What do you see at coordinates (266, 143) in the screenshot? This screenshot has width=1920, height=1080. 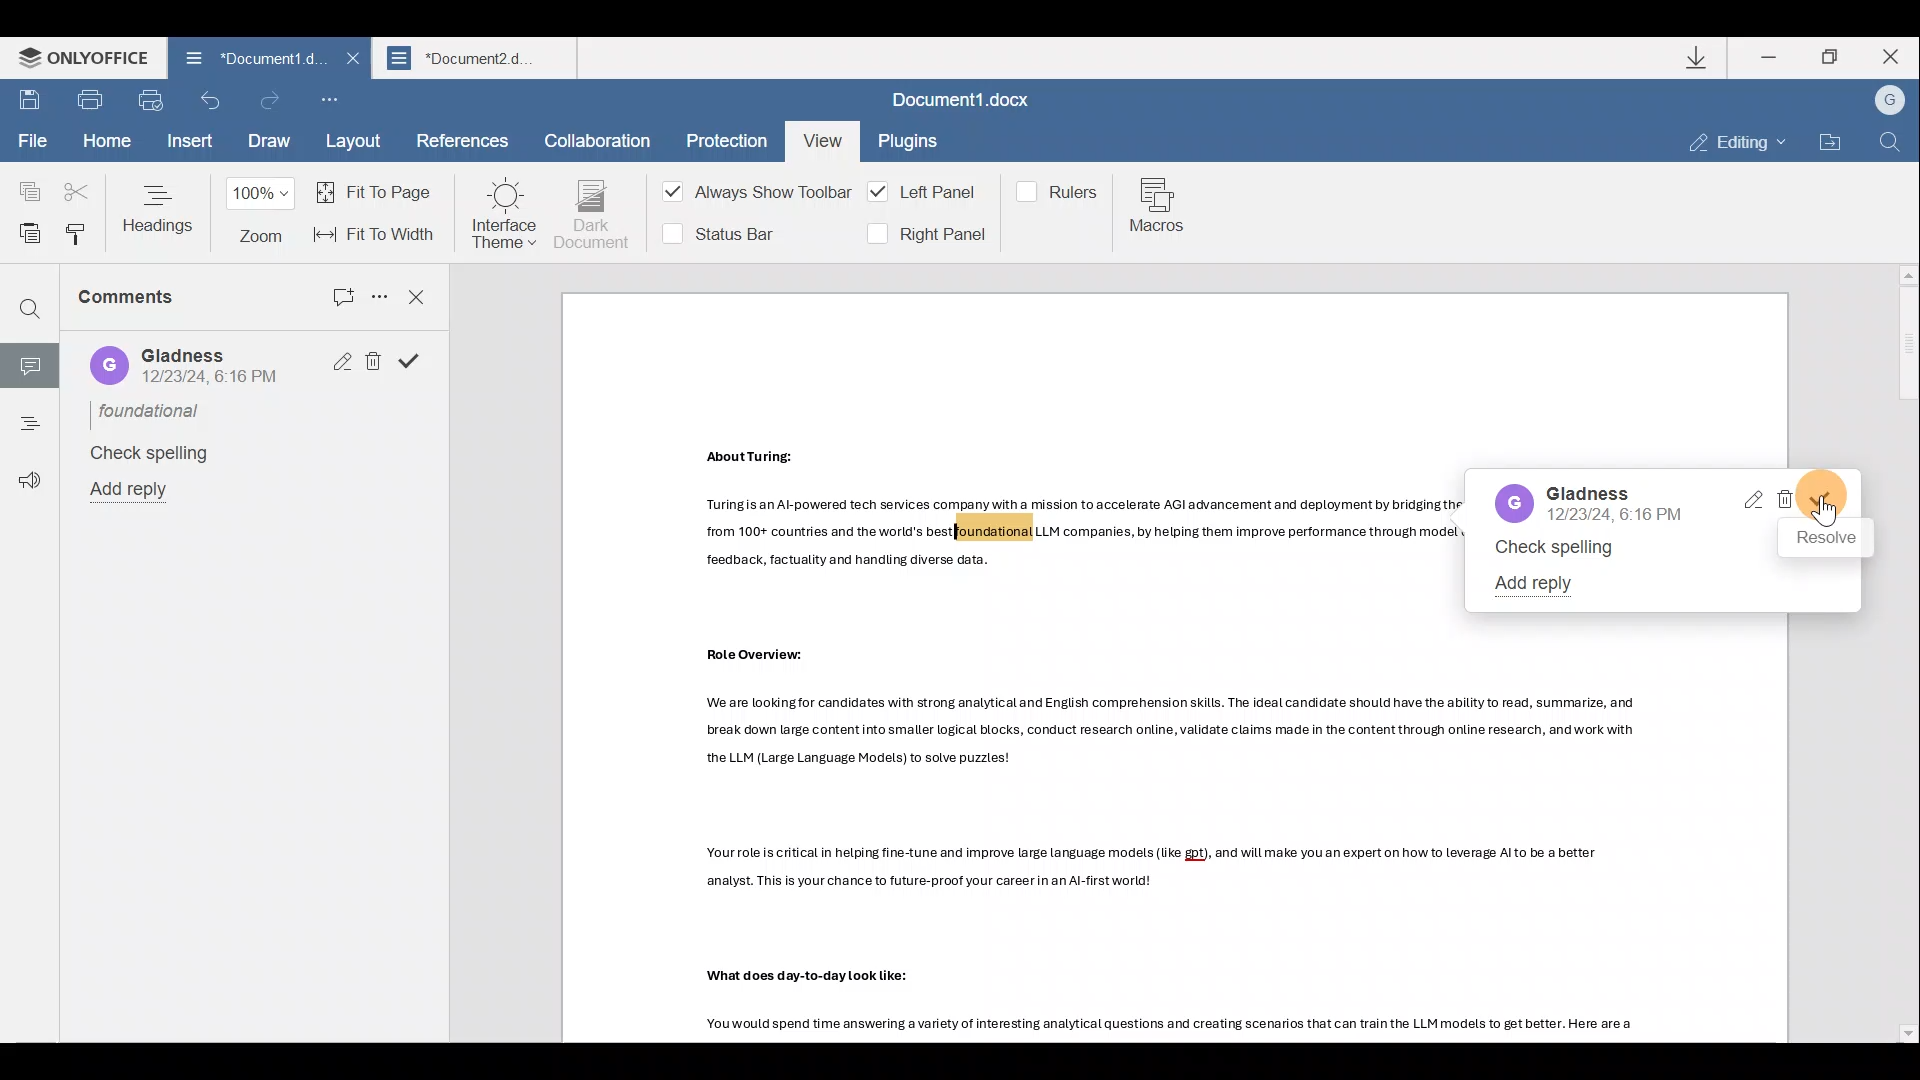 I see `Draw` at bounding box center [266, 143].